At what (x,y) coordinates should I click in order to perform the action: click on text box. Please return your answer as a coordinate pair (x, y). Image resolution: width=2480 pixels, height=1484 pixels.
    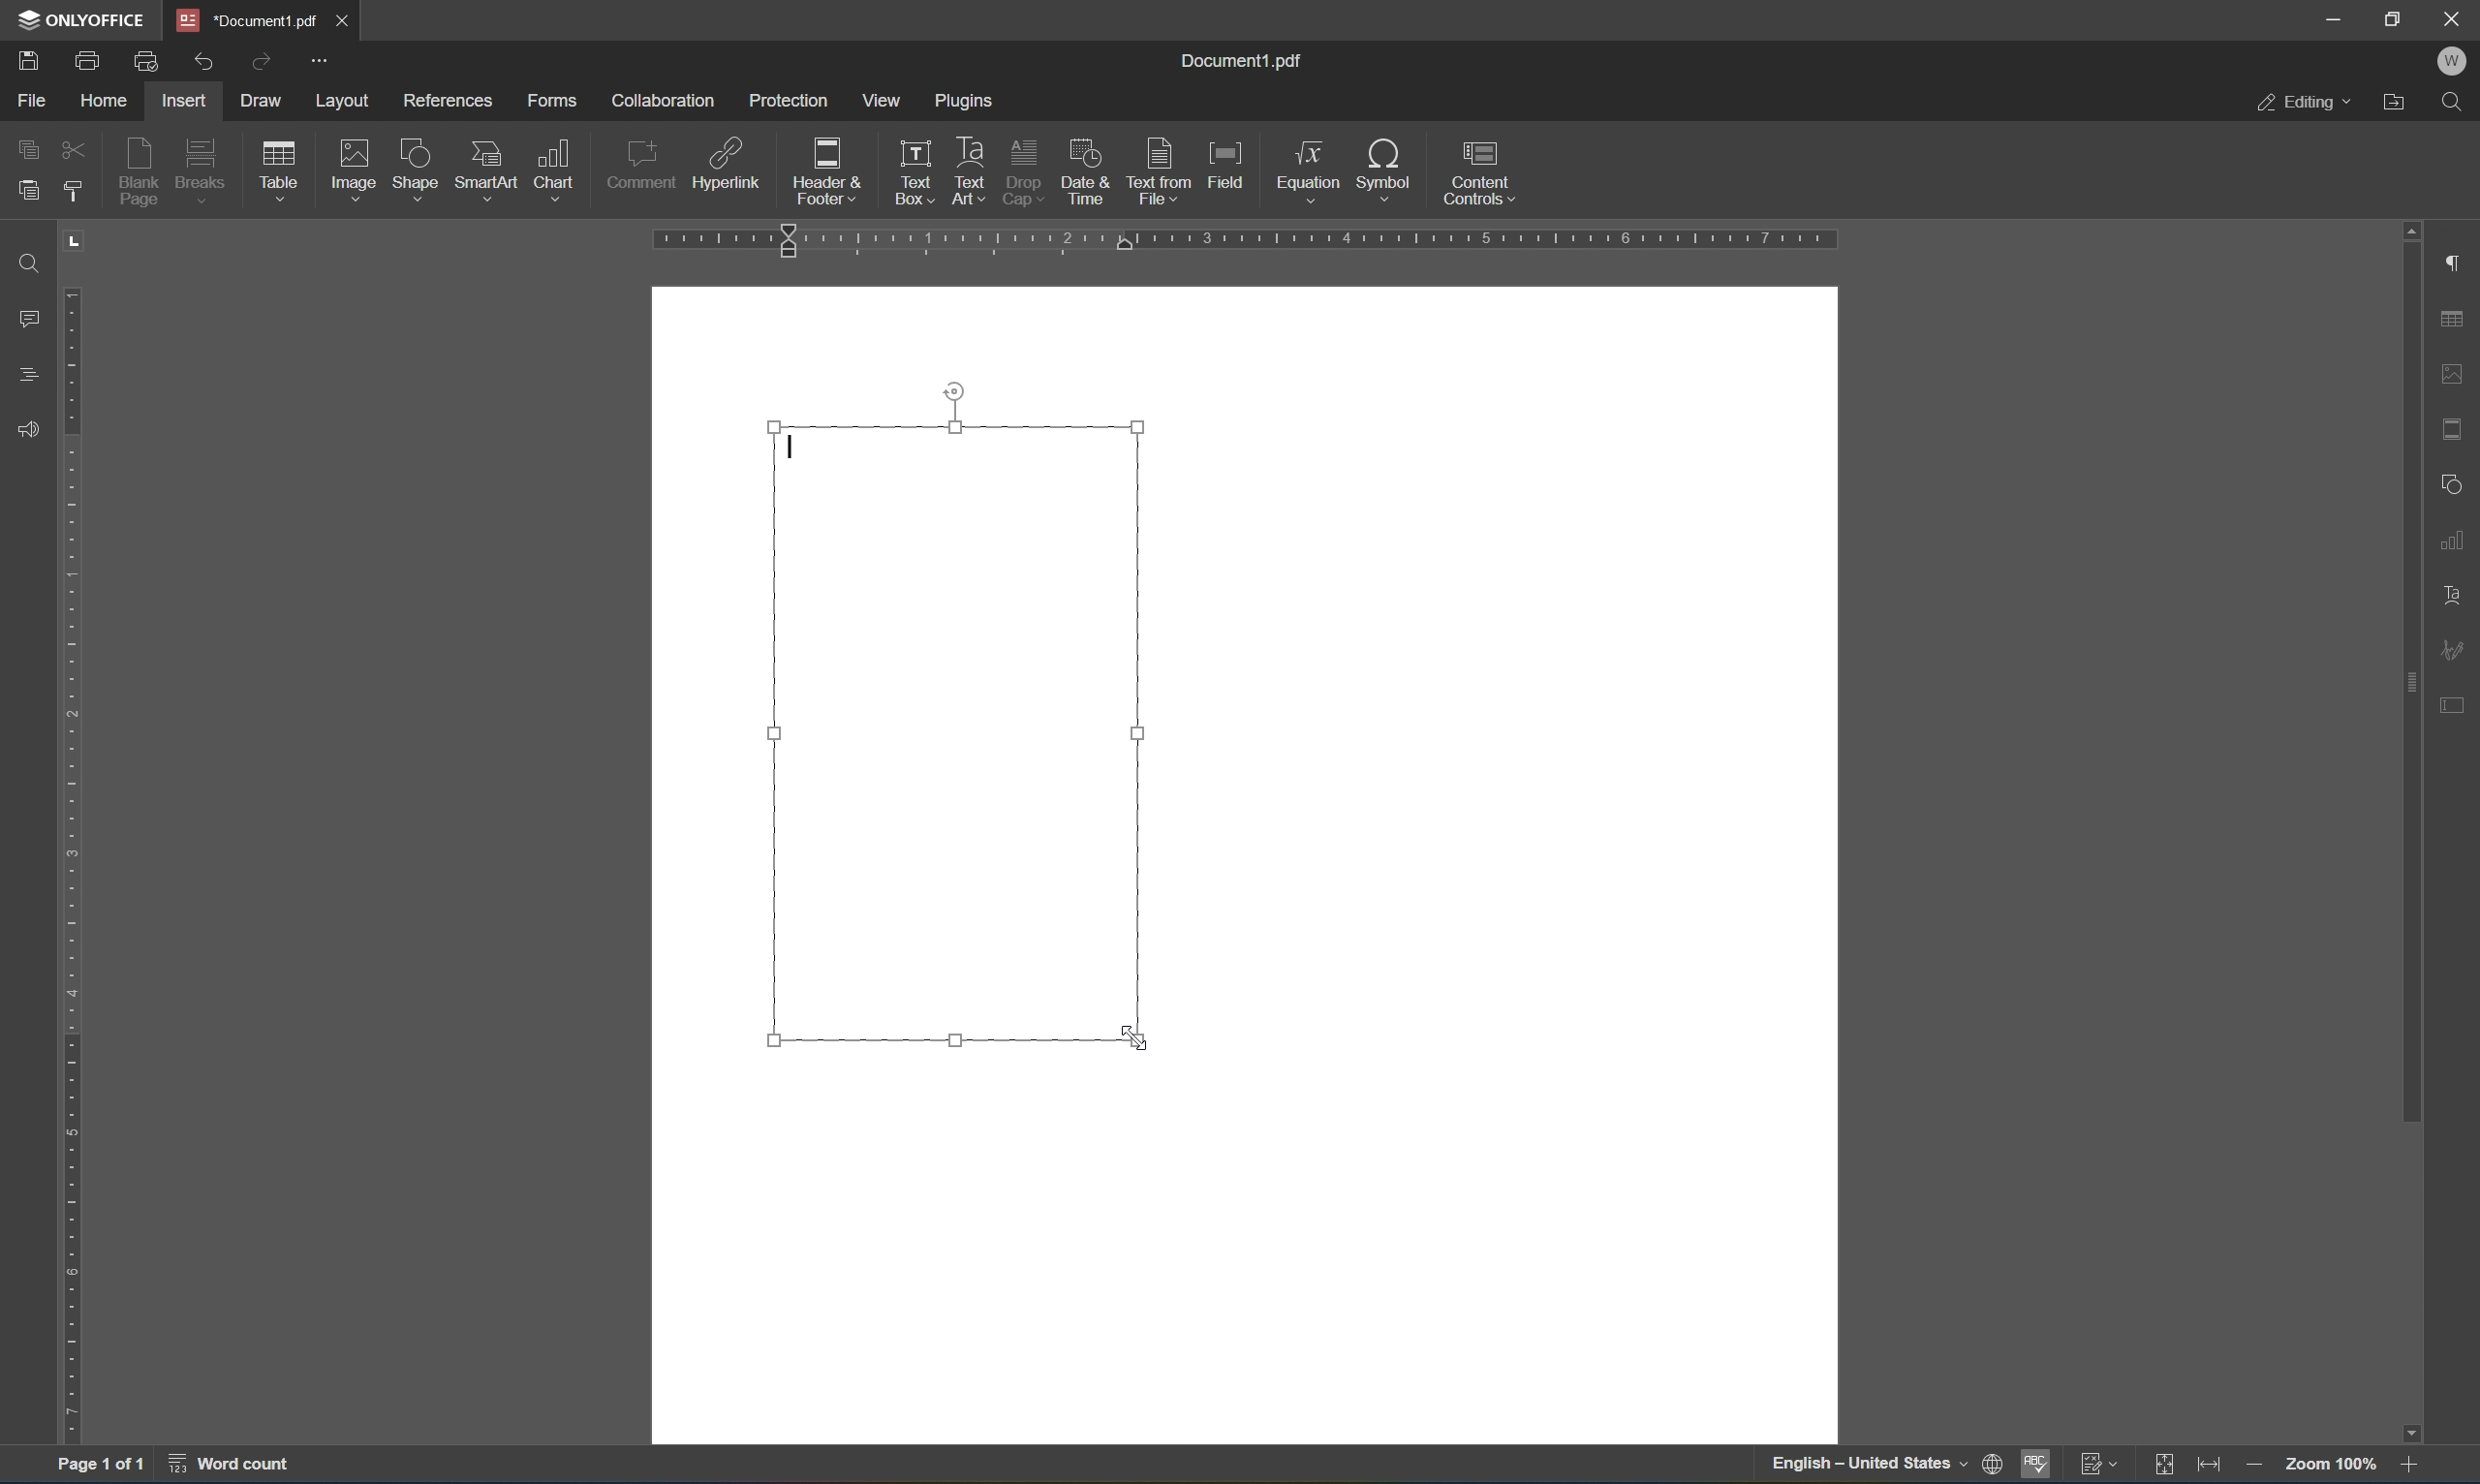
    Looking at the image, I should click on (909, 172).